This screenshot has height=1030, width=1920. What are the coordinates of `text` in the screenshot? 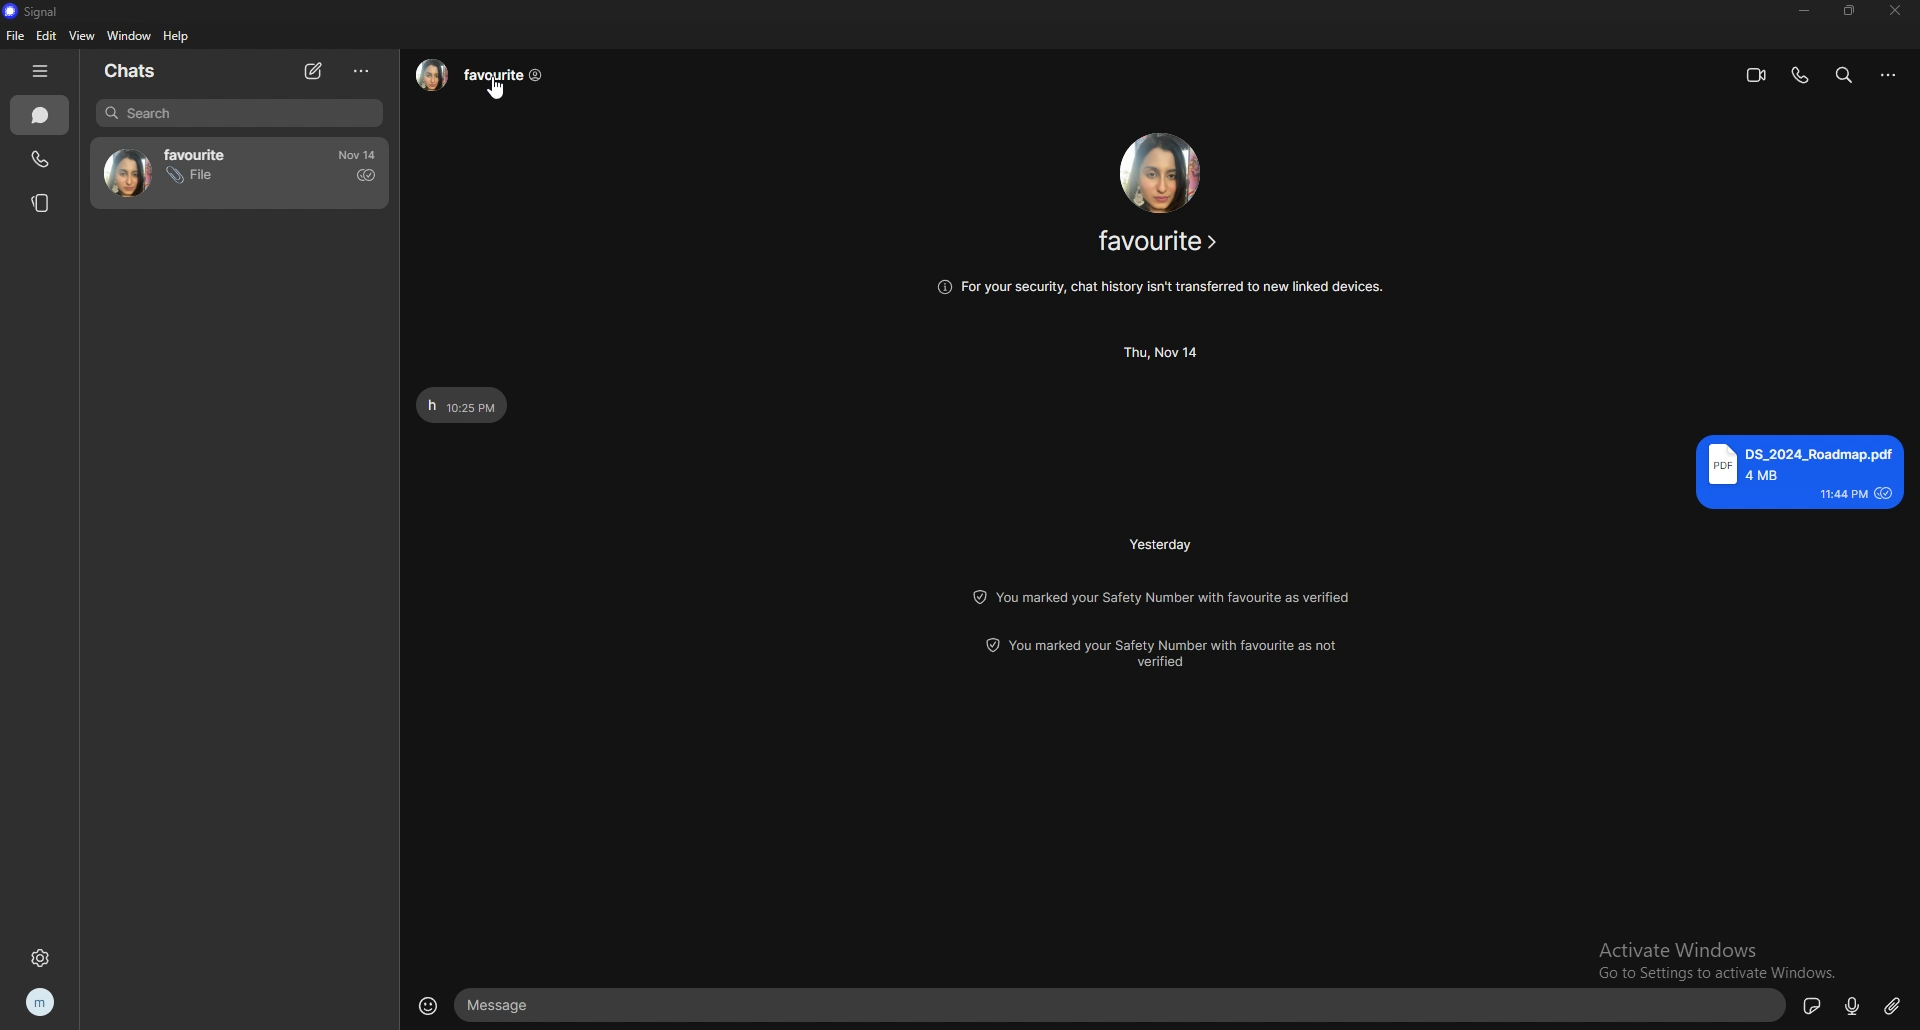 It's located at (462, 404).